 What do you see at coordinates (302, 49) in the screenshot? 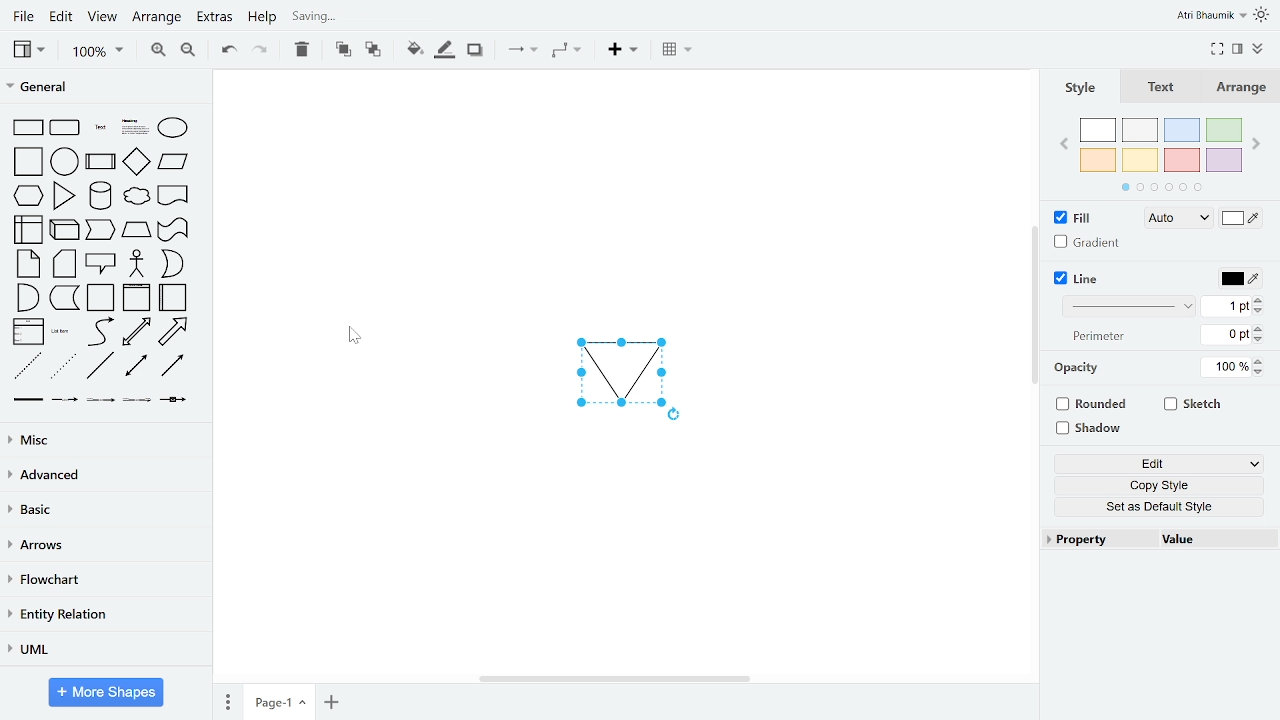
I see `delete` at bounding box center [302, 49].